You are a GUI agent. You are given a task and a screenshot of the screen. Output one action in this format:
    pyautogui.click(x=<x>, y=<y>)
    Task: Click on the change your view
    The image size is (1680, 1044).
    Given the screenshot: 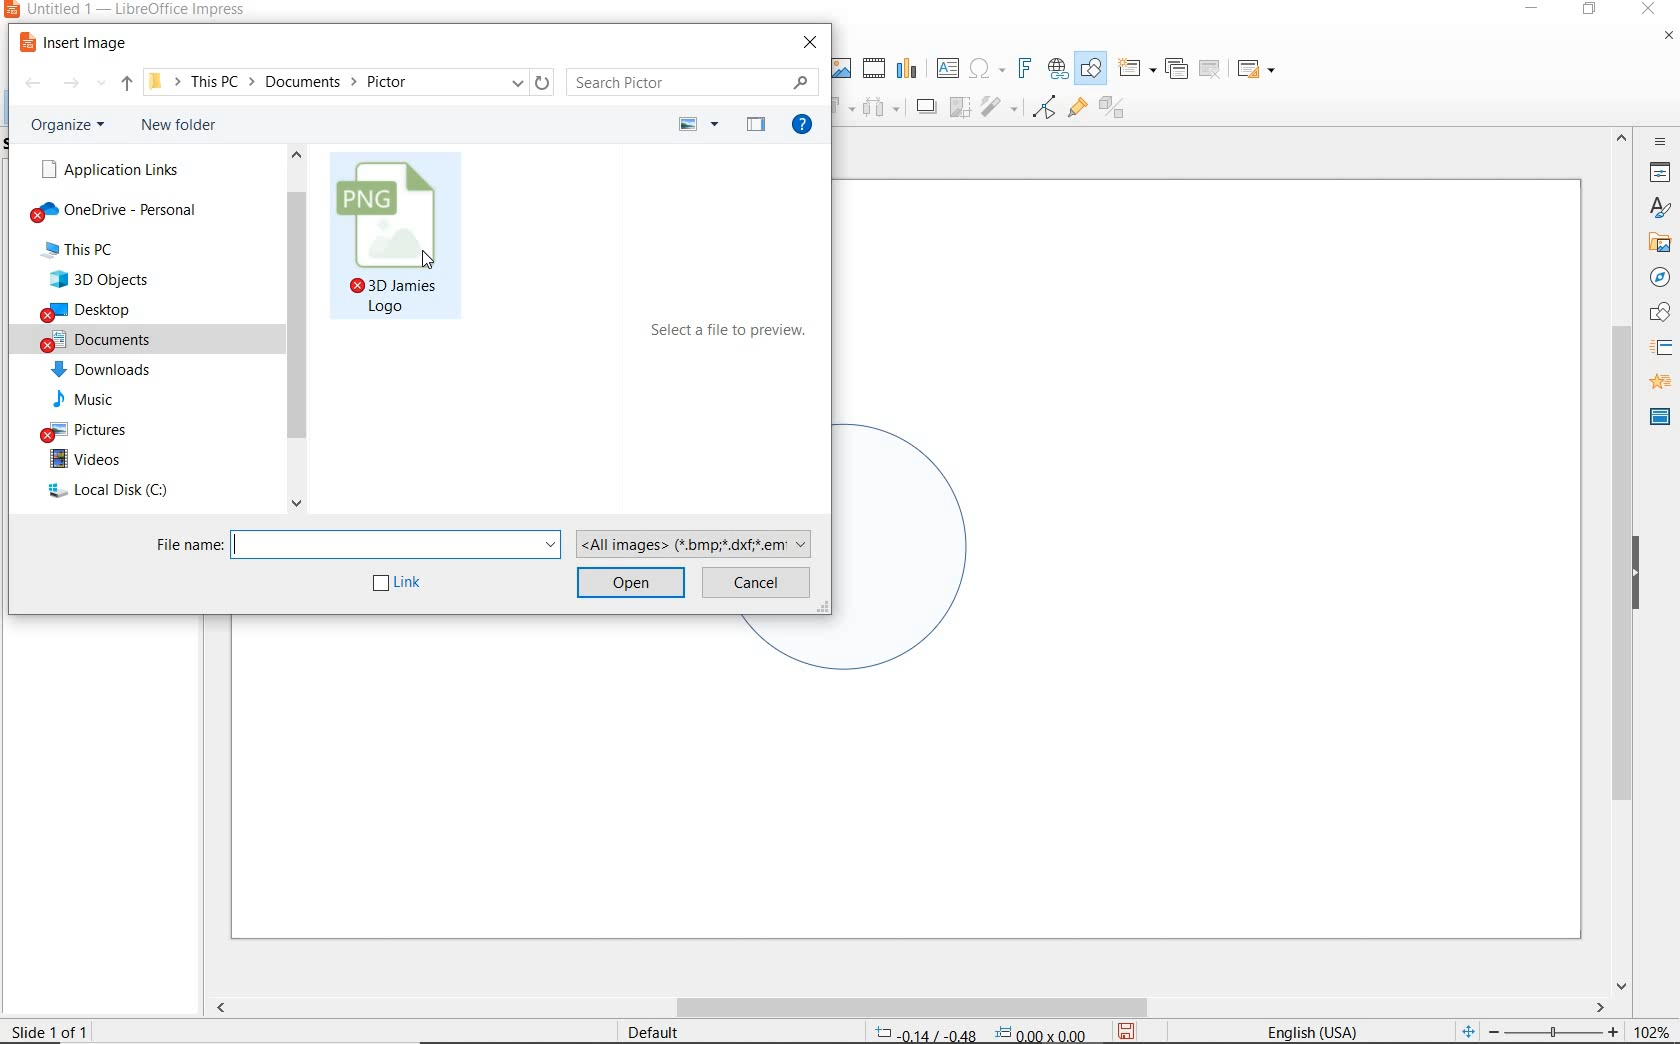 What is the action you would take?
    pyautogui.click(x=700, y=125)
    